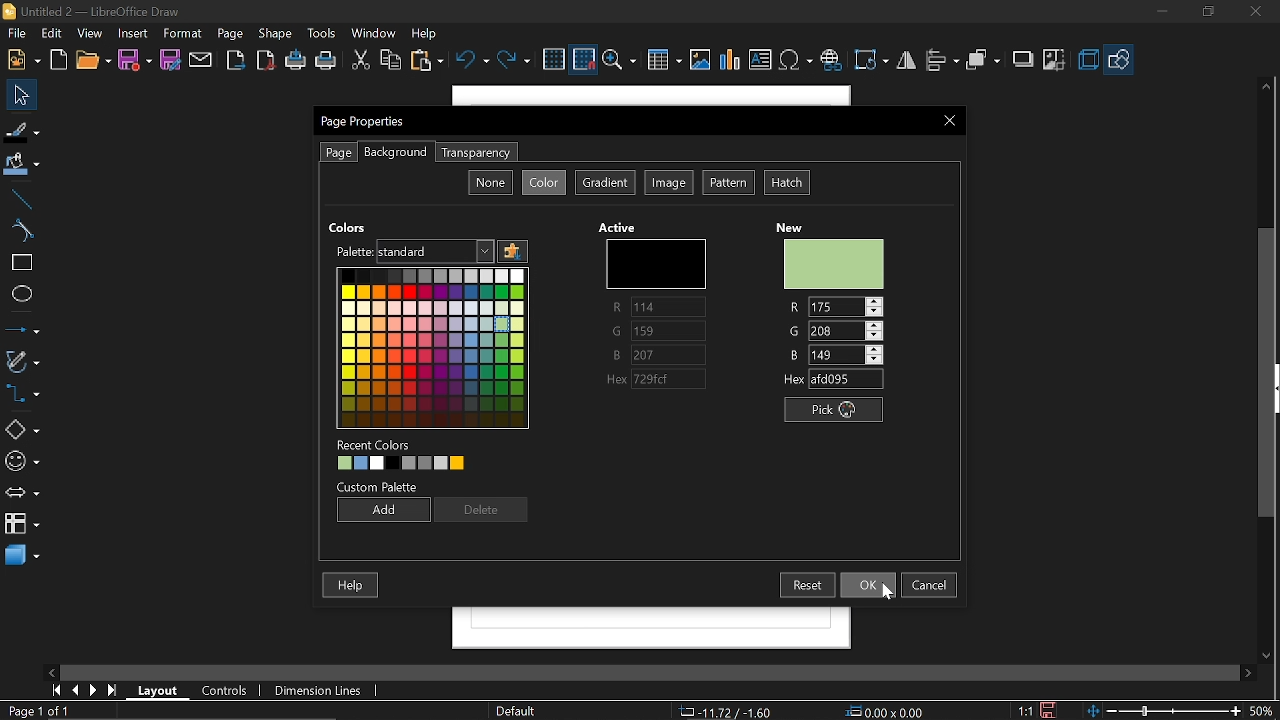  Describe the element at coordinates (20, 522) in the screenshot. I see `Flowchart` at that location.